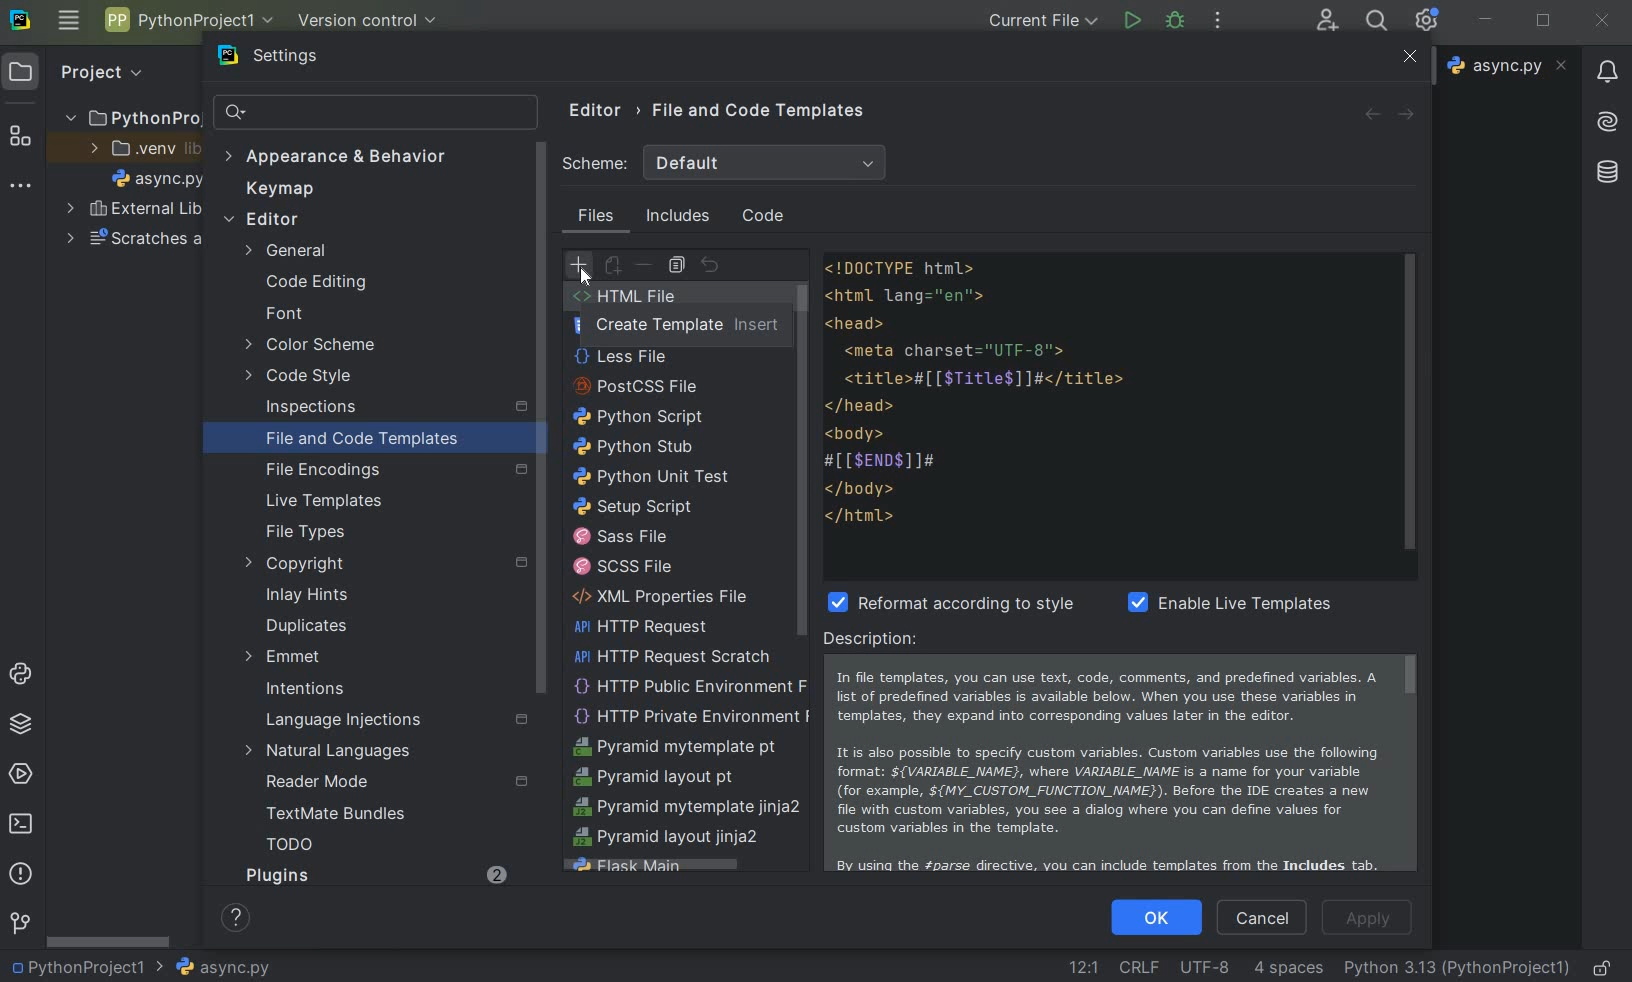 The height and width of the screenshot is (982, 1632). What do you see at coordinates (355, 814) in the screenshot?
I see `TextMate Bundles` at bounding box center [355, 814].